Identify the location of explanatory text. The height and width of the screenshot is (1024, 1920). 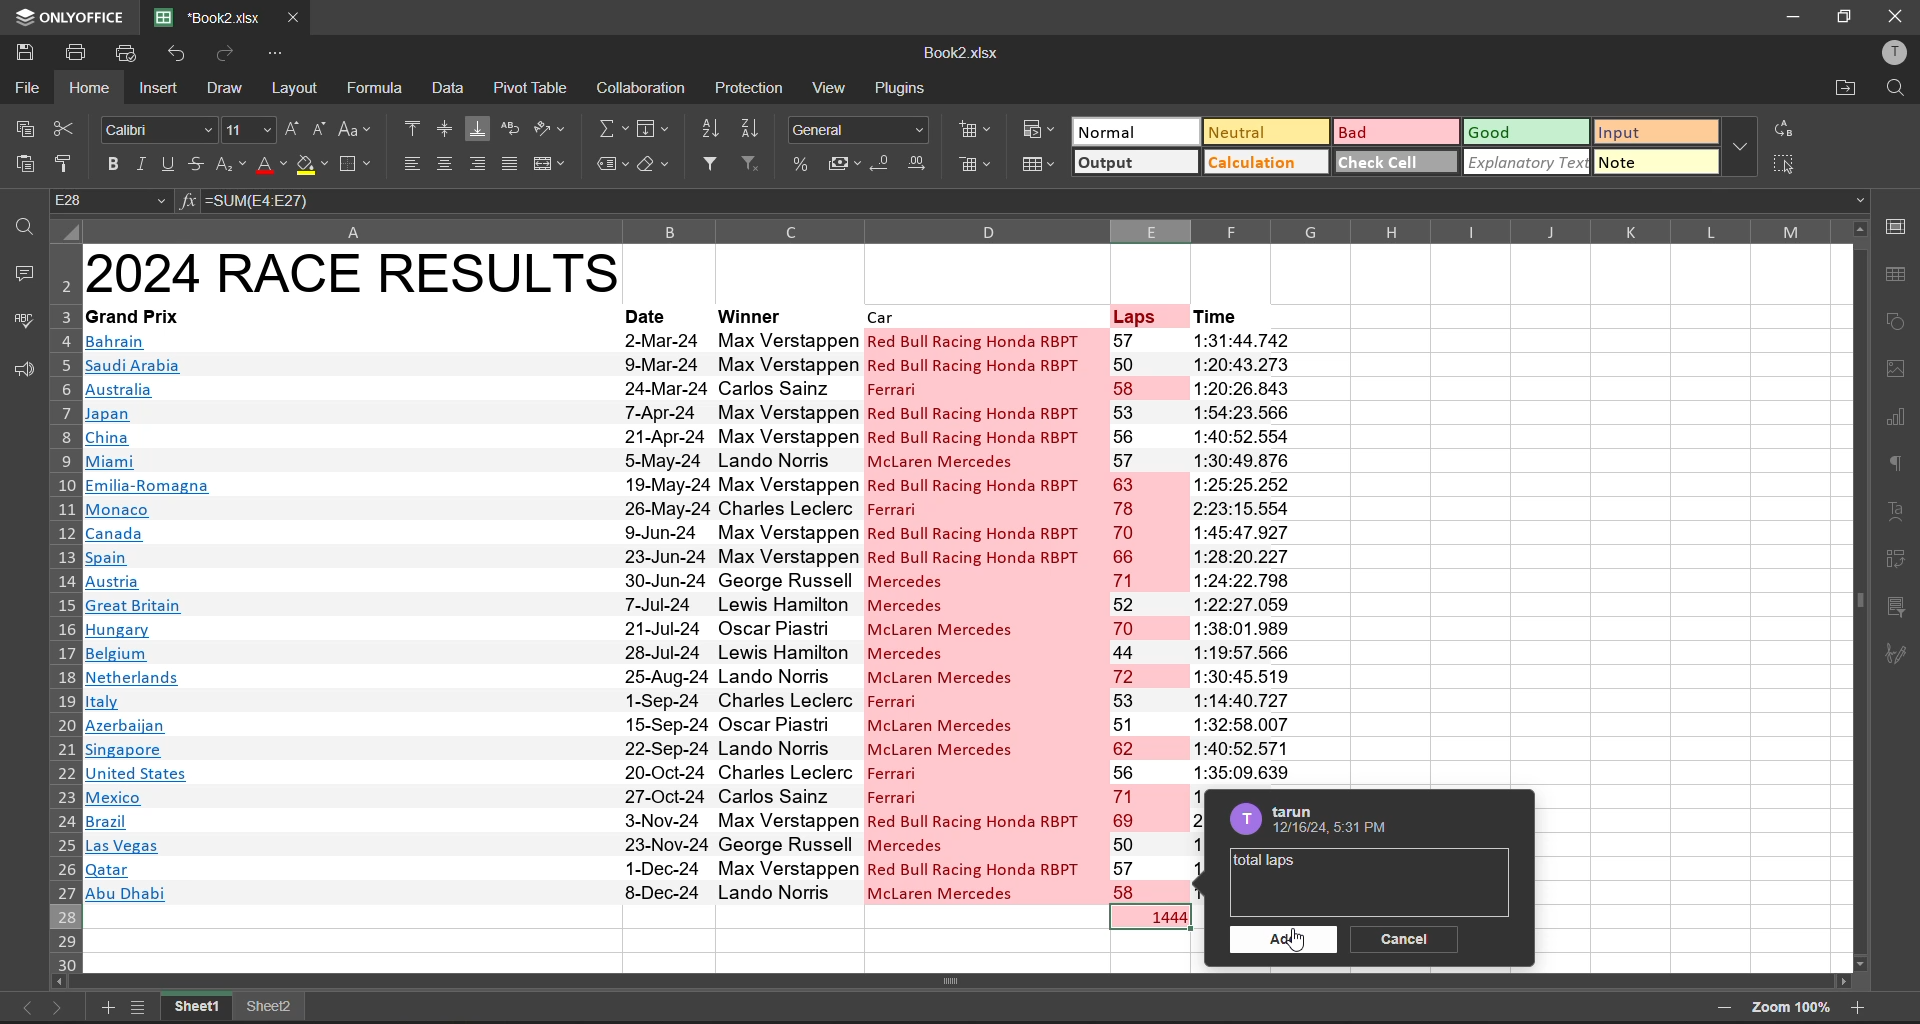
(1526, 163).